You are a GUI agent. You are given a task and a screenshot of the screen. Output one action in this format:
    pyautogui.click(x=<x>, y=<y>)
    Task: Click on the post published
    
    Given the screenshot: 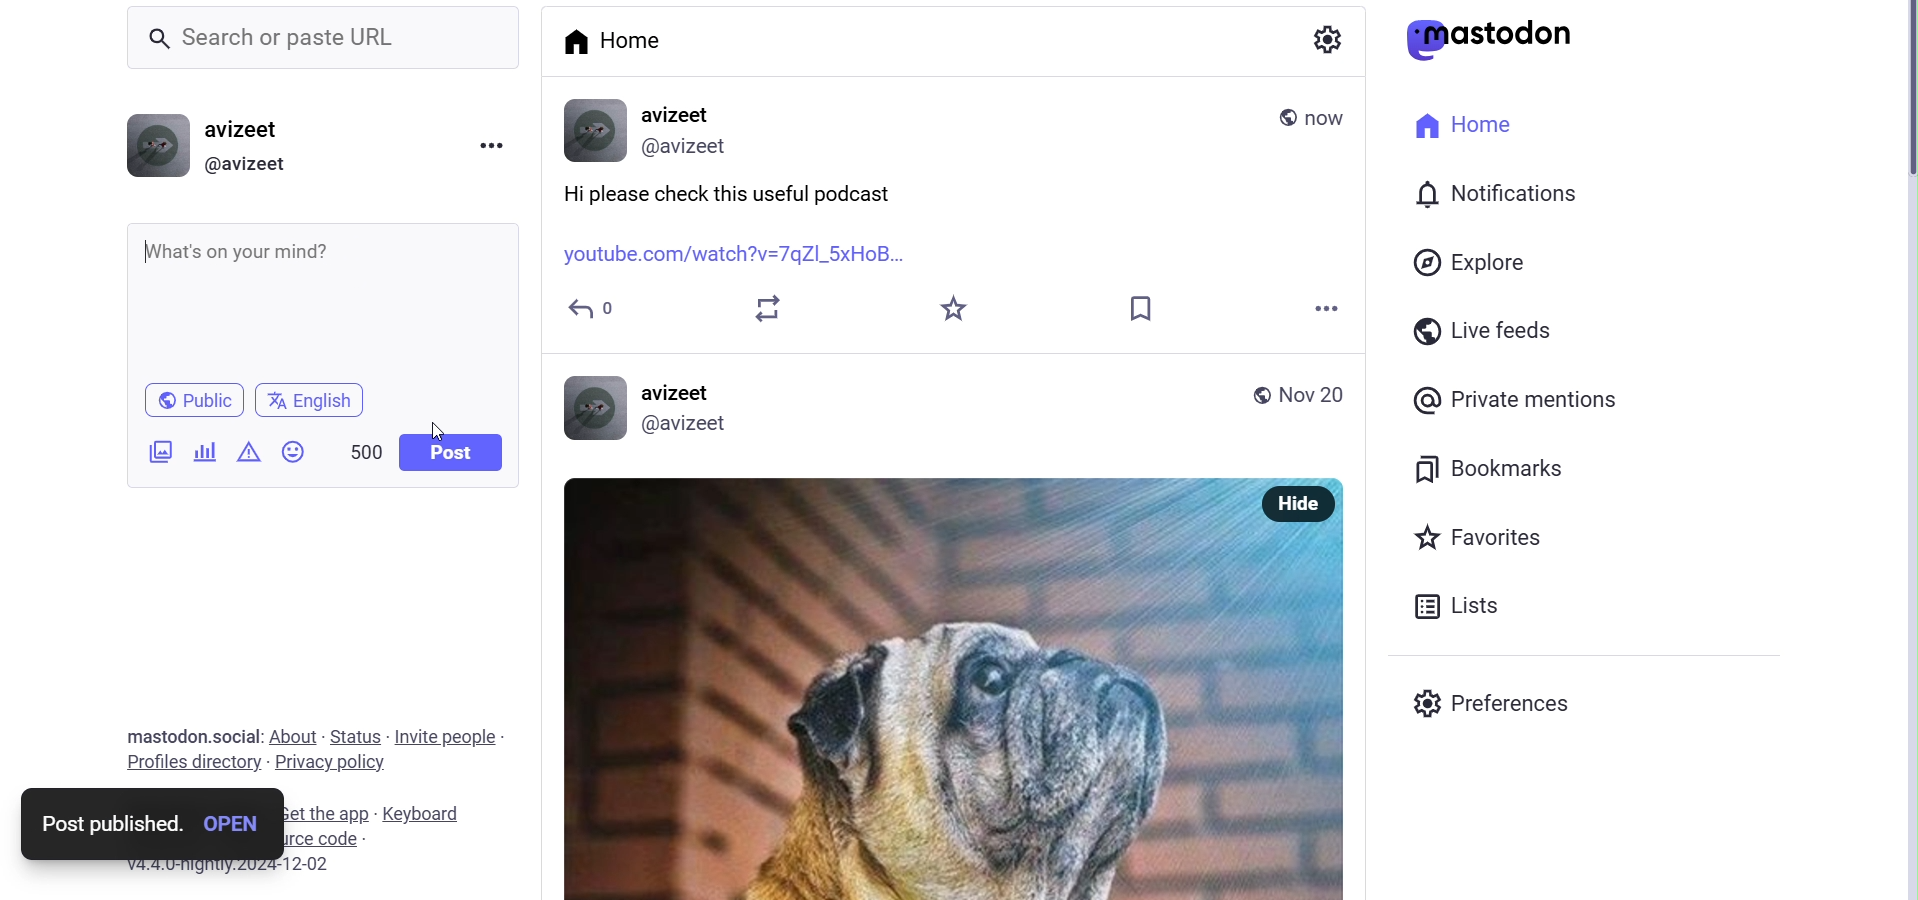 What is the action you would take?
    pyautogui.click(x=107, y=818)
    